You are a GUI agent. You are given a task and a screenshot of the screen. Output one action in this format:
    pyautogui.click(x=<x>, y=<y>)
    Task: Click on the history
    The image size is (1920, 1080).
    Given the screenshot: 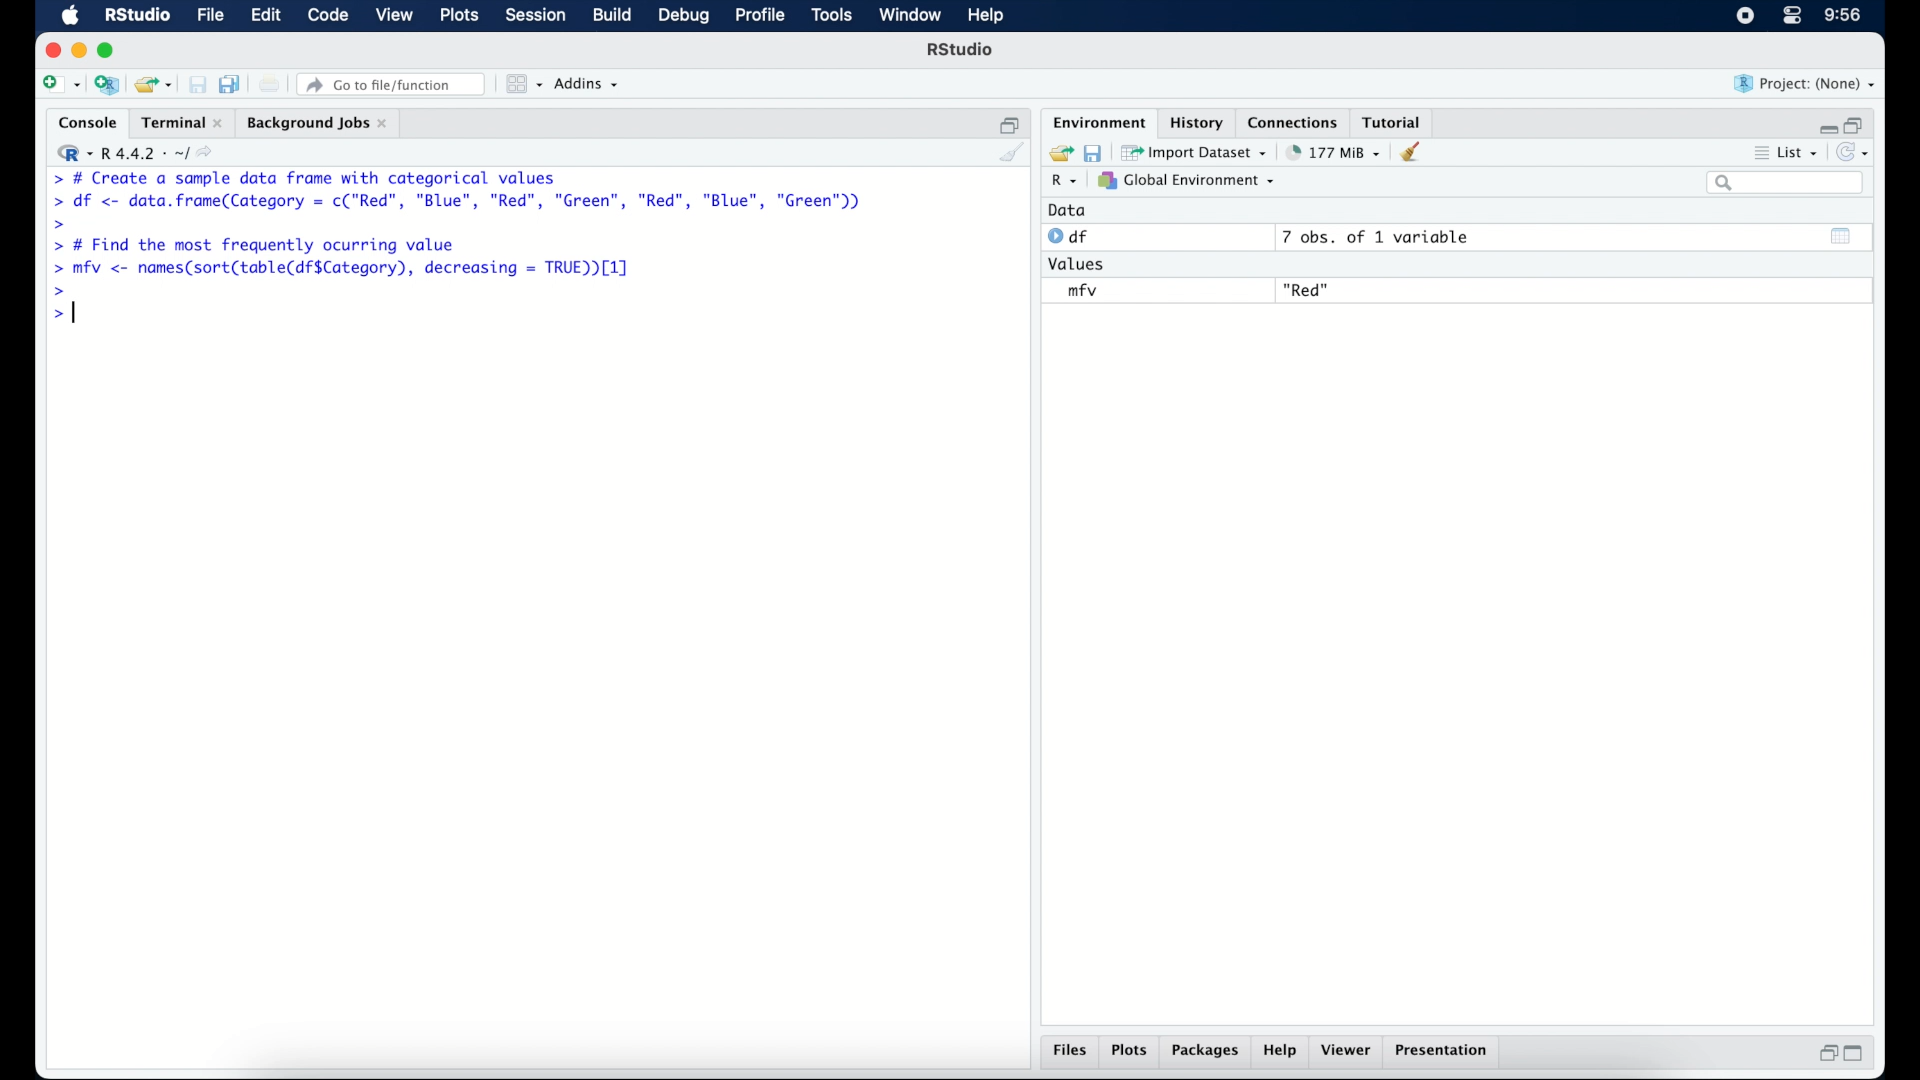 What is the action you would take?
    pyautogui.click(x=1199, y=122)
    